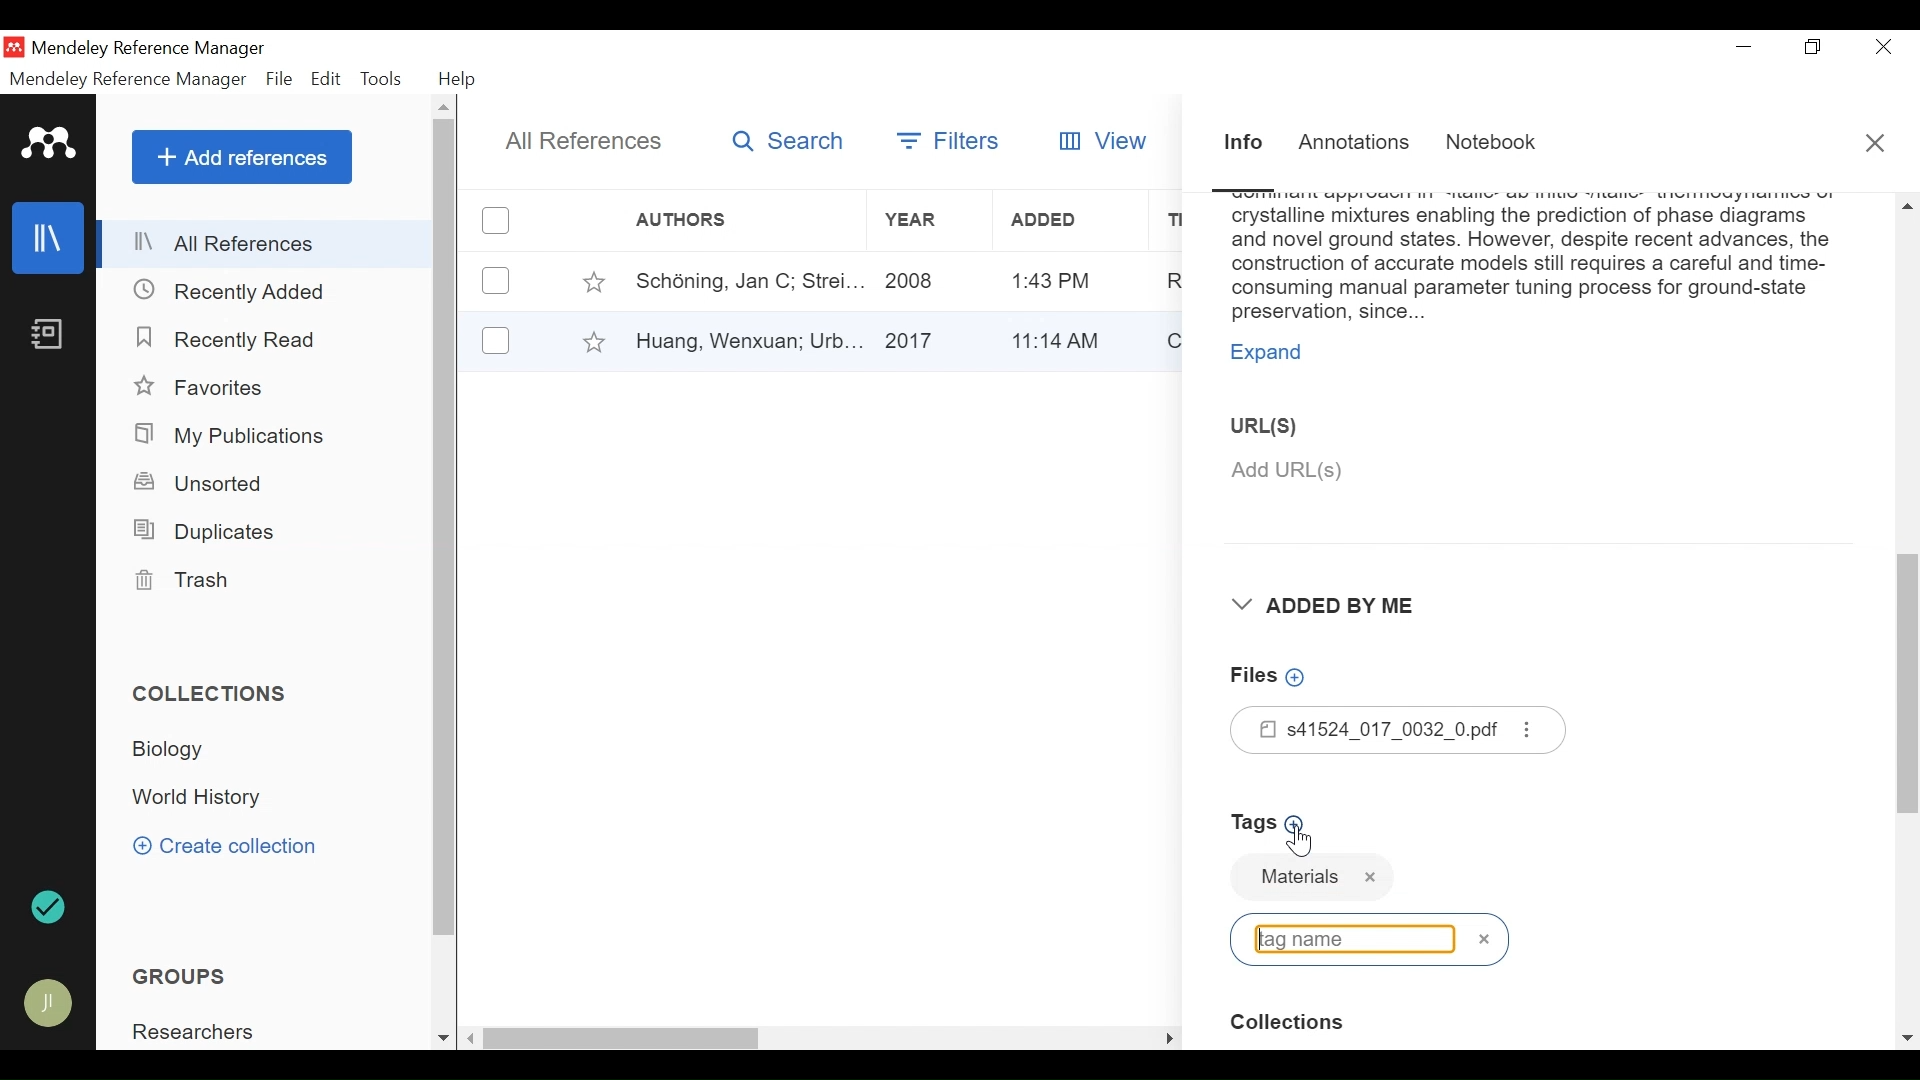 The width and height of the screenshot is (1920, 1080). What do you see at coordinates (581, 143) in the screenshot?
I see `All References` at bounding box center [581, 143].